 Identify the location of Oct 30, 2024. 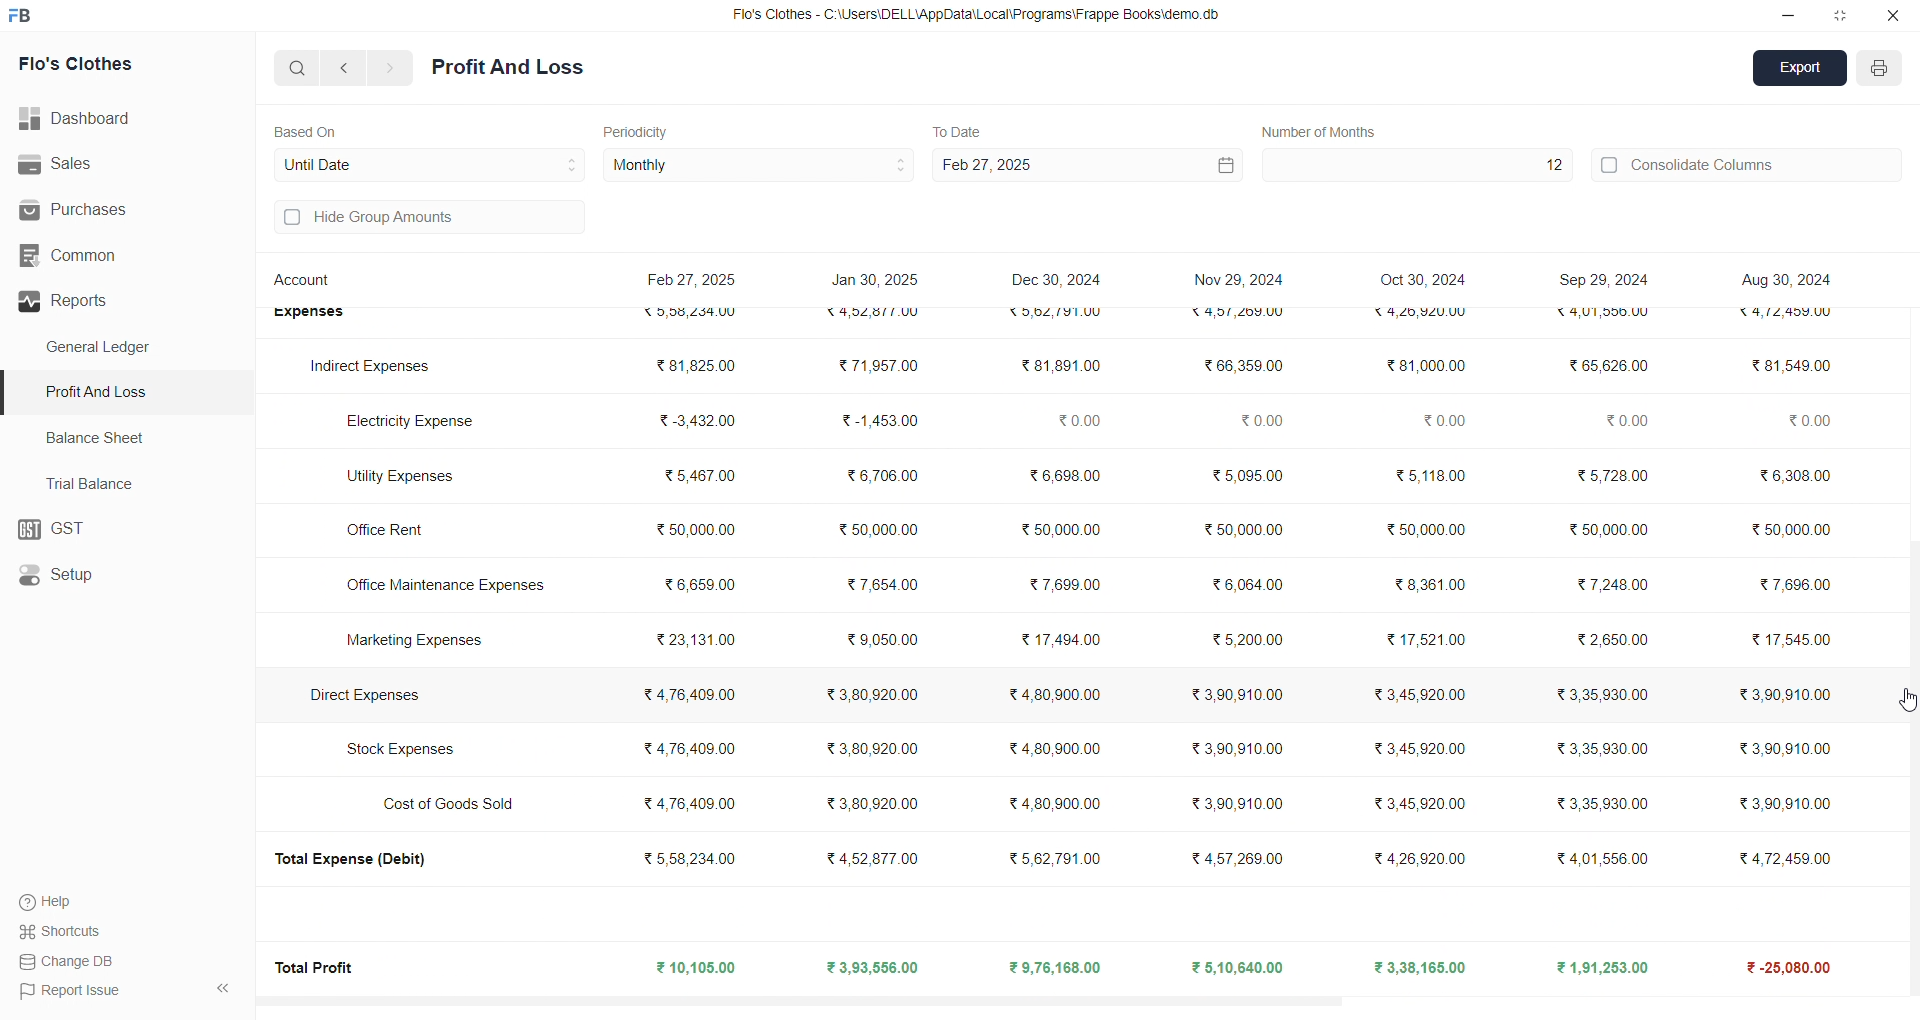
(1426, 281).